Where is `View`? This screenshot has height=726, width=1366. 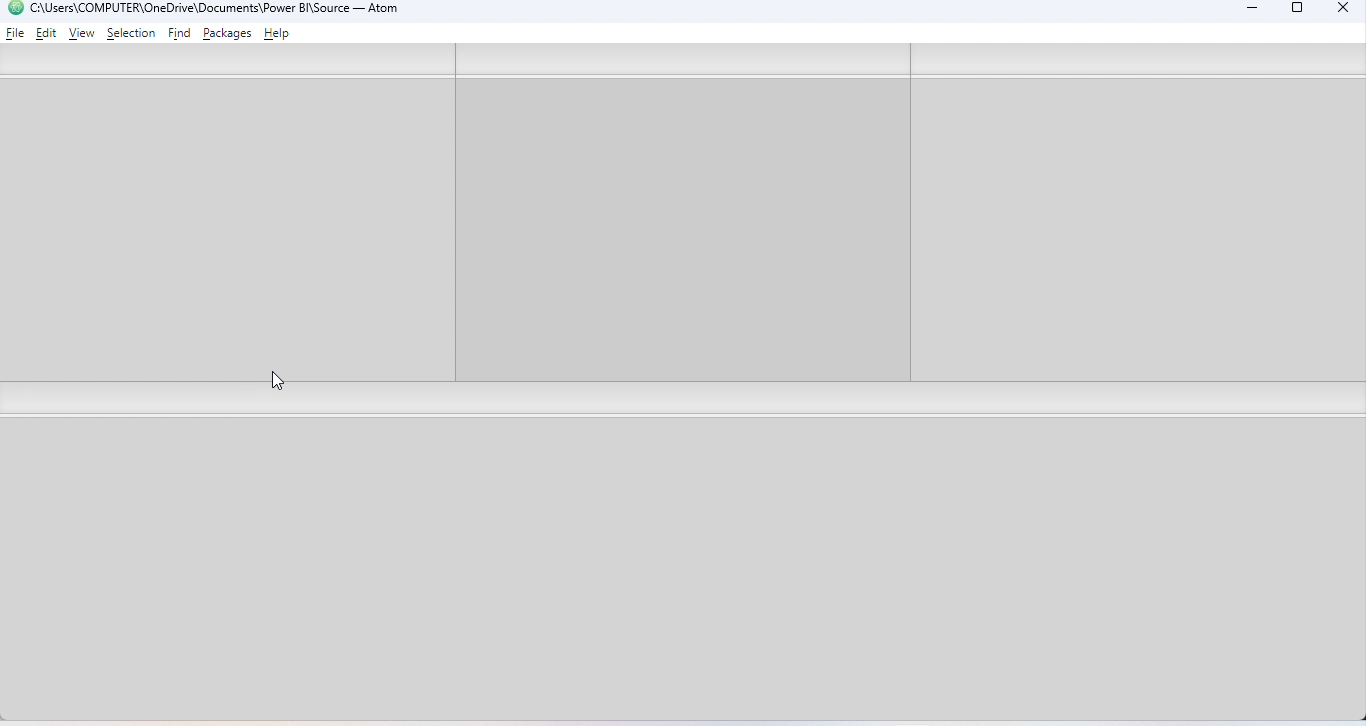
View is located at coordinates (82, 34).